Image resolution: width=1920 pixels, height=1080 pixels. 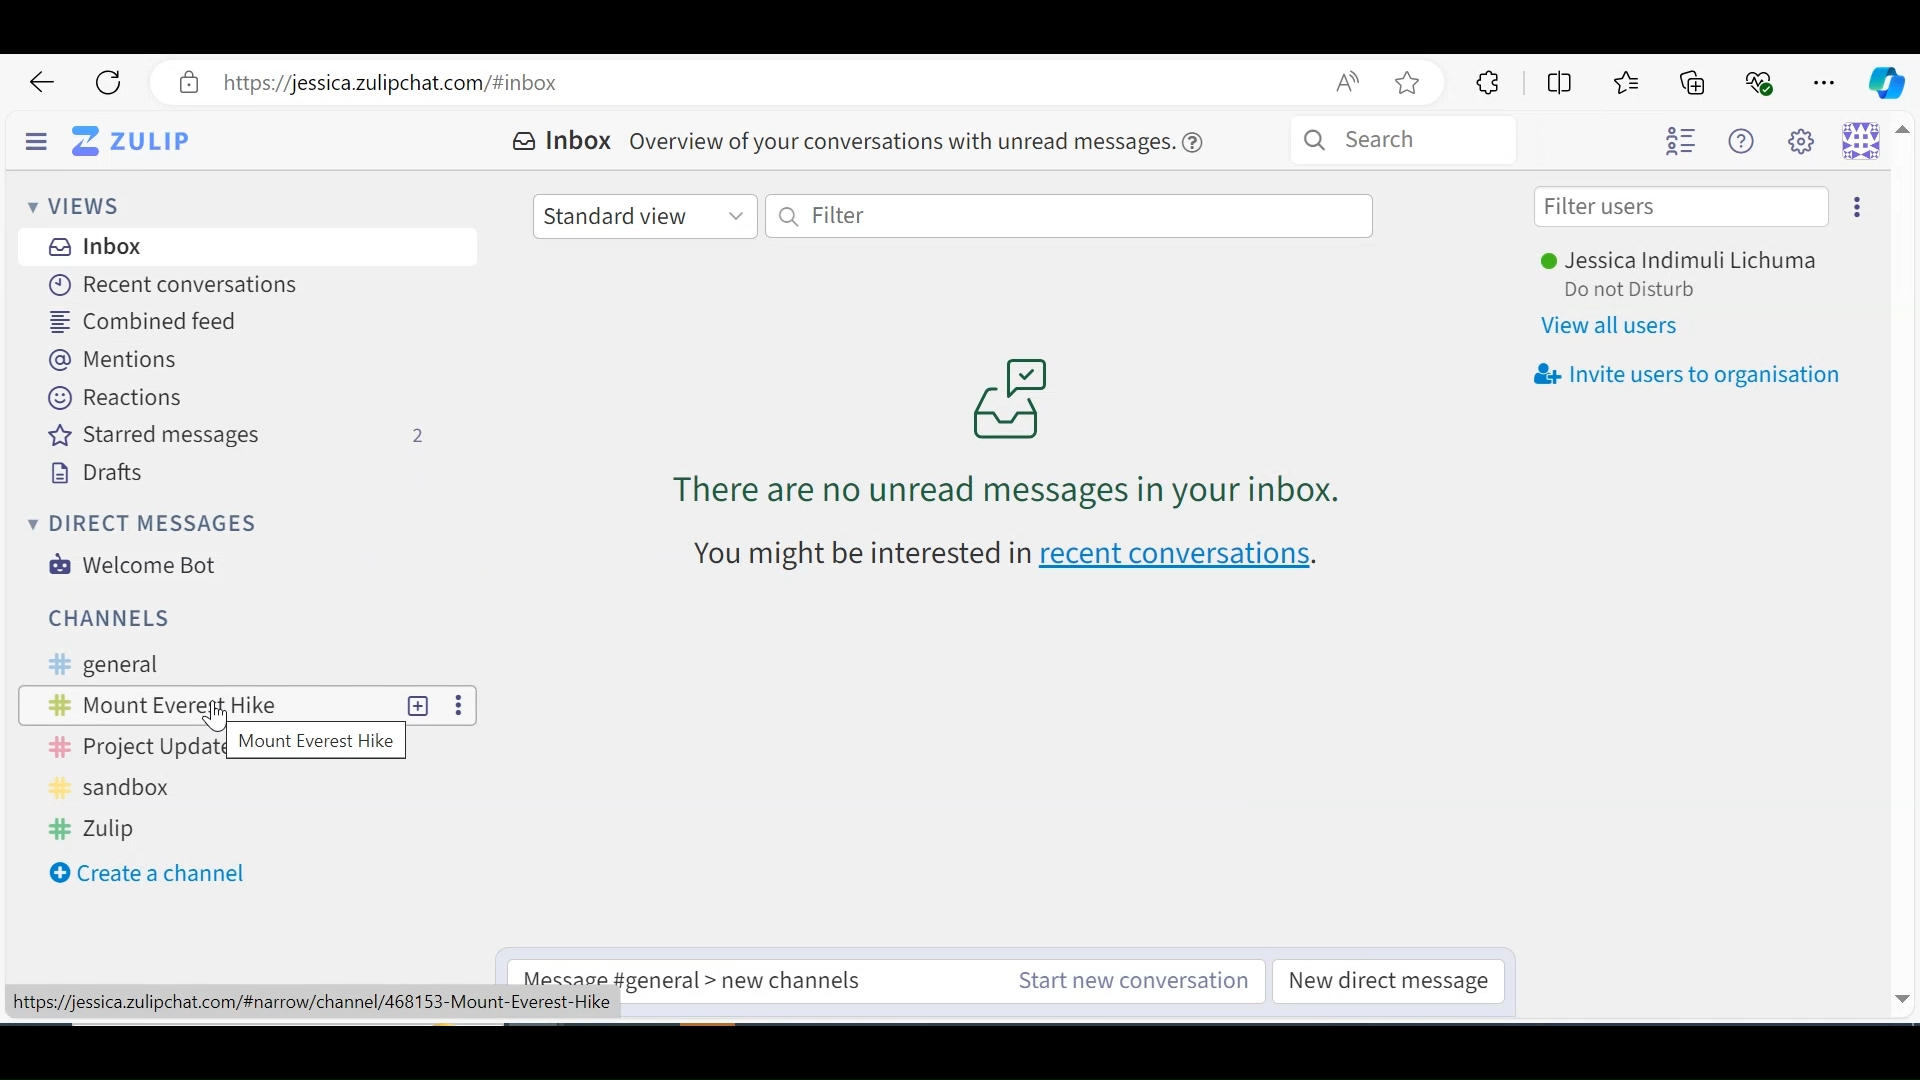 I want to click on Channel, so click(x=207, y=704).